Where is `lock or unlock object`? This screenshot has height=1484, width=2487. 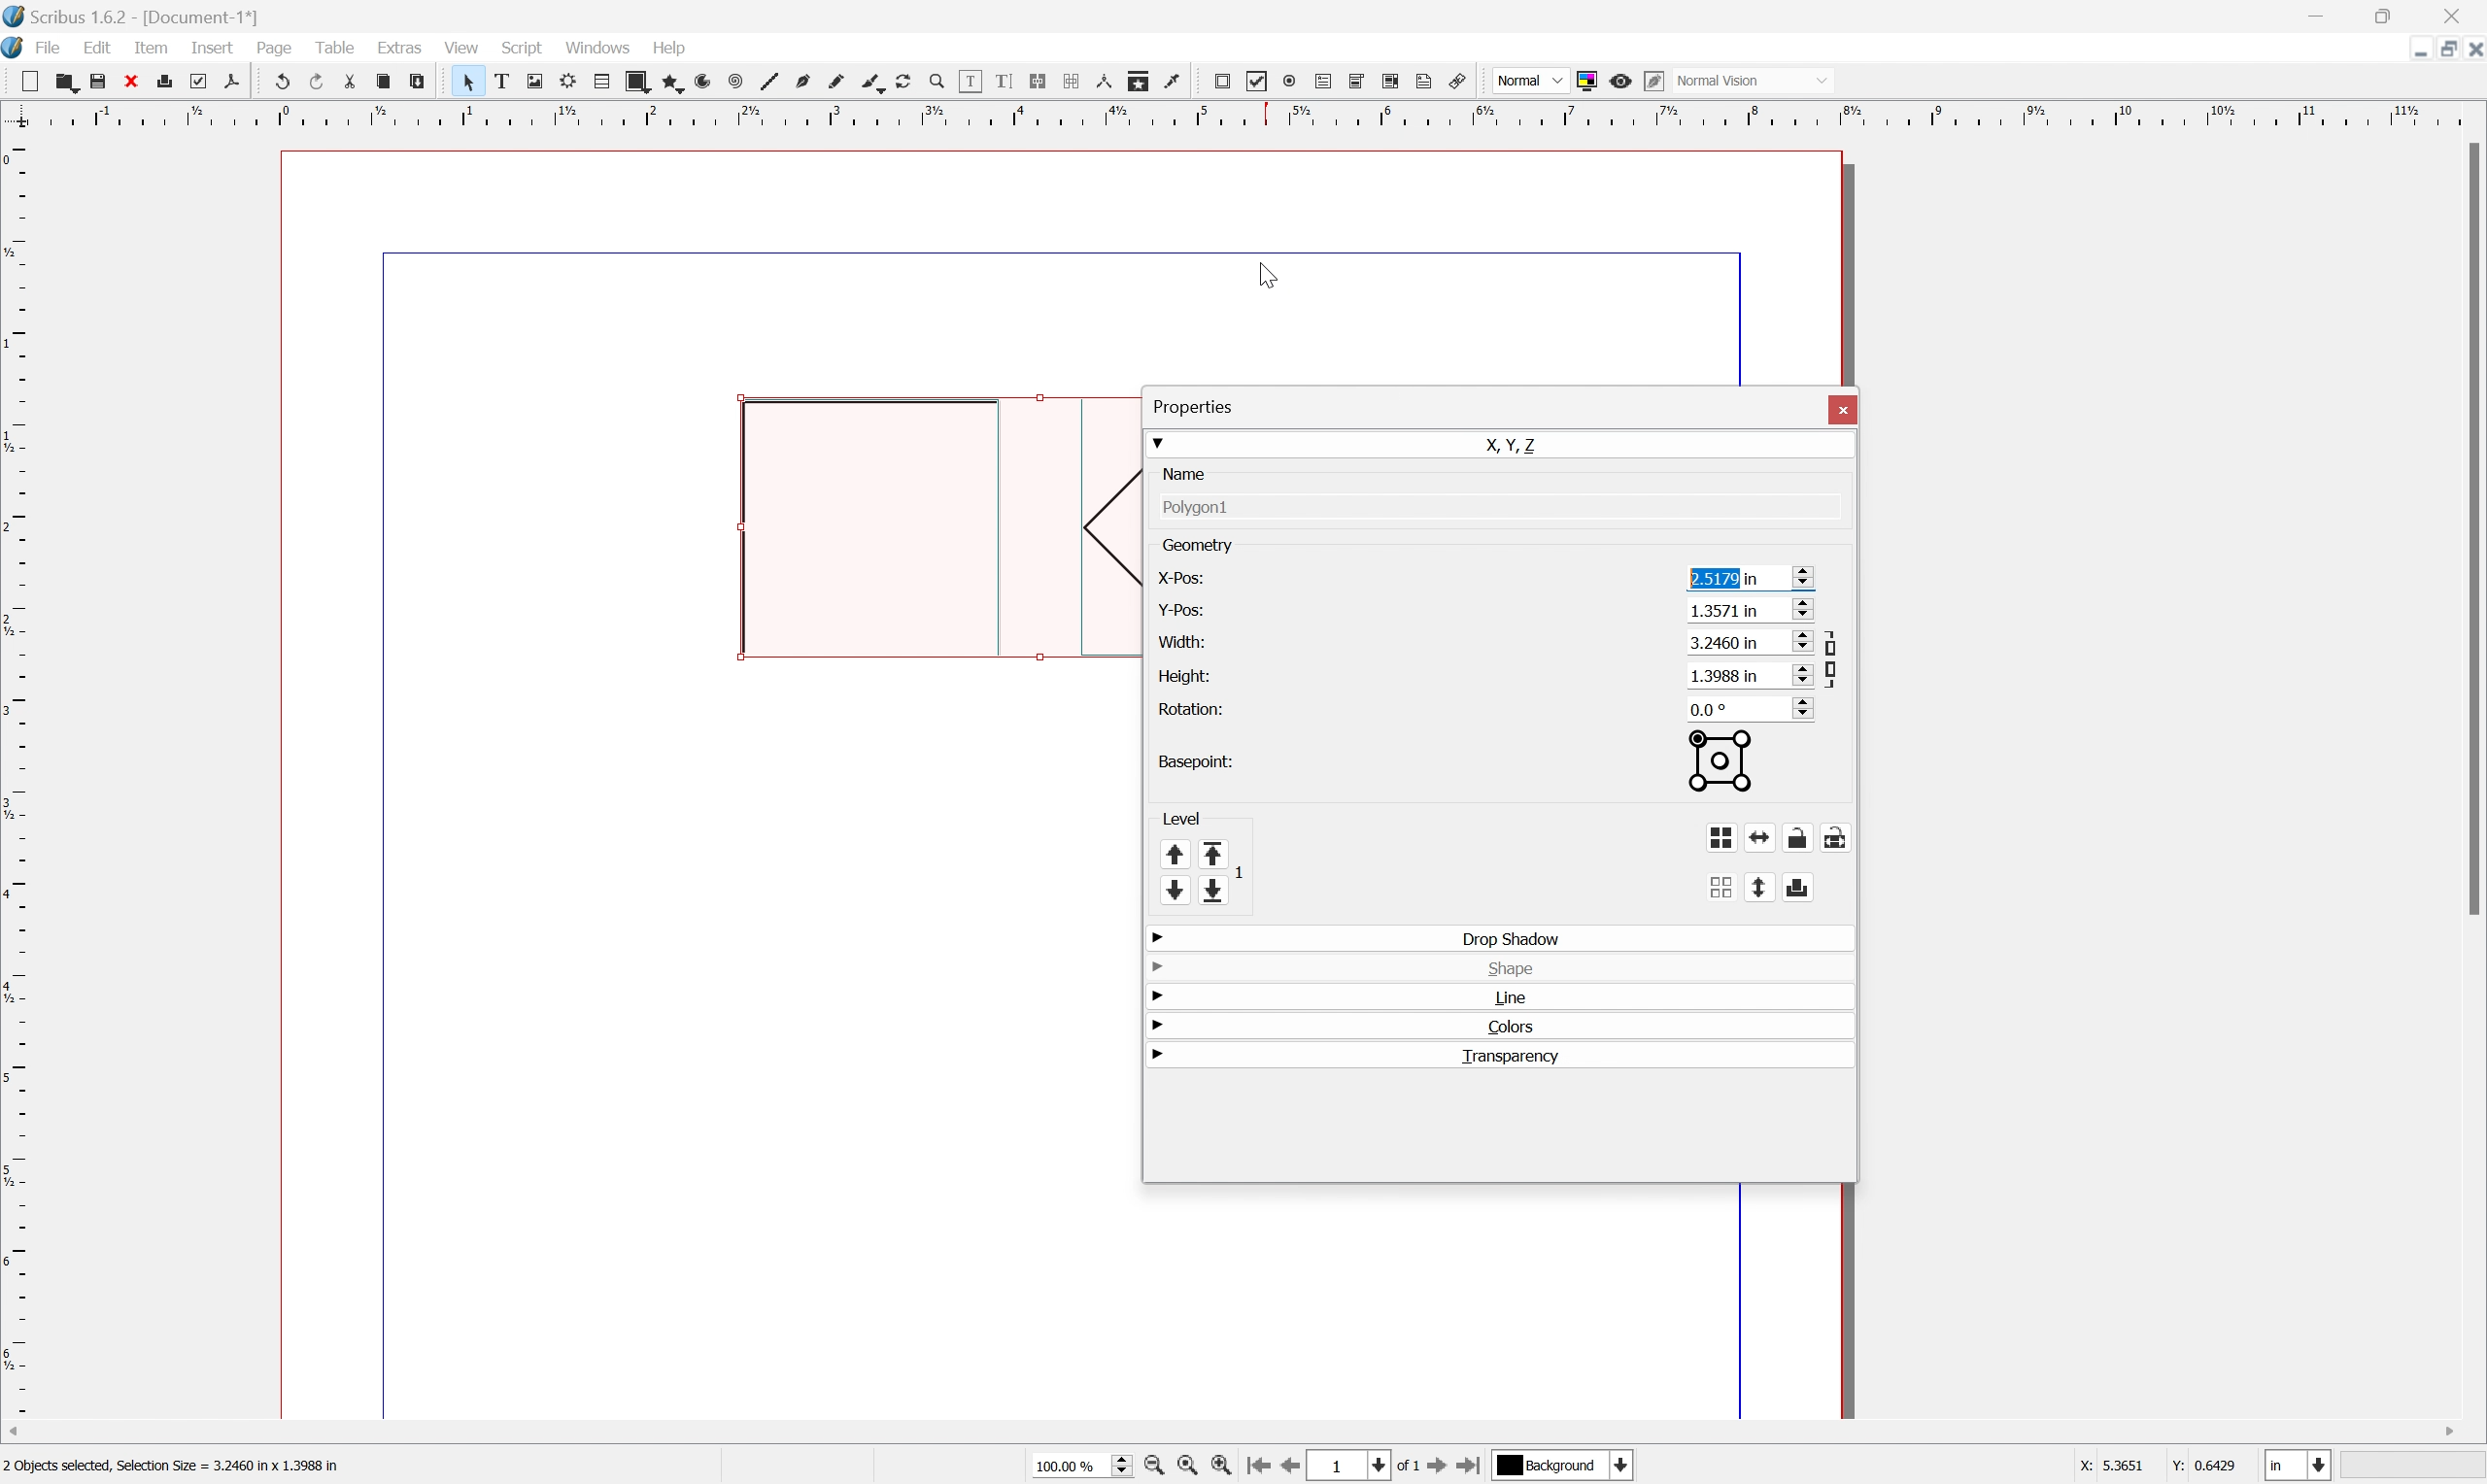 lock or unlock object is located at coordinates (1795, 838).